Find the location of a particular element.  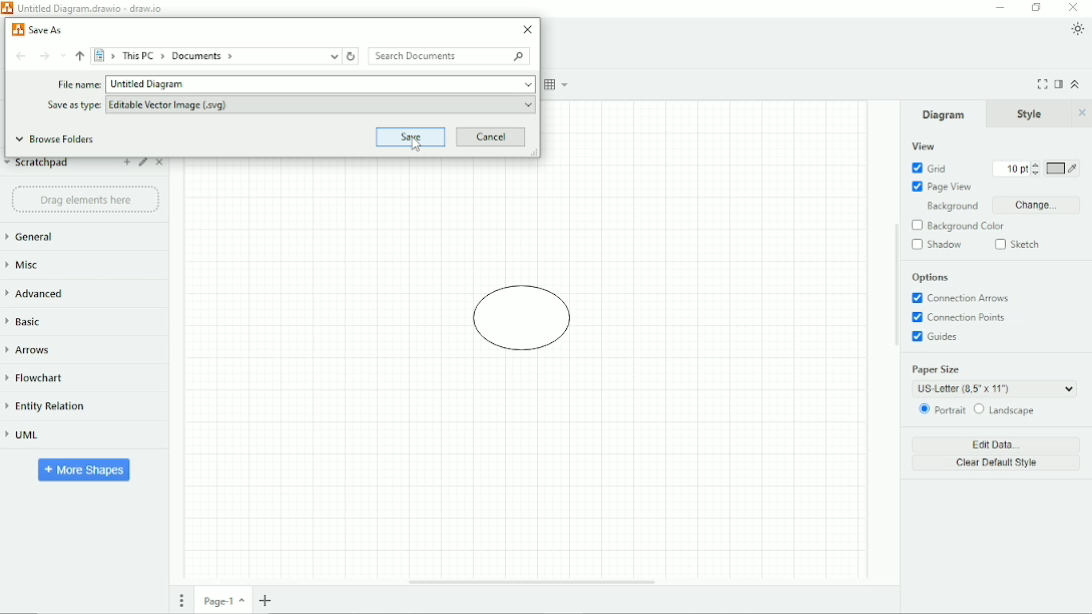

Pages is located at coordinates (182, 602).